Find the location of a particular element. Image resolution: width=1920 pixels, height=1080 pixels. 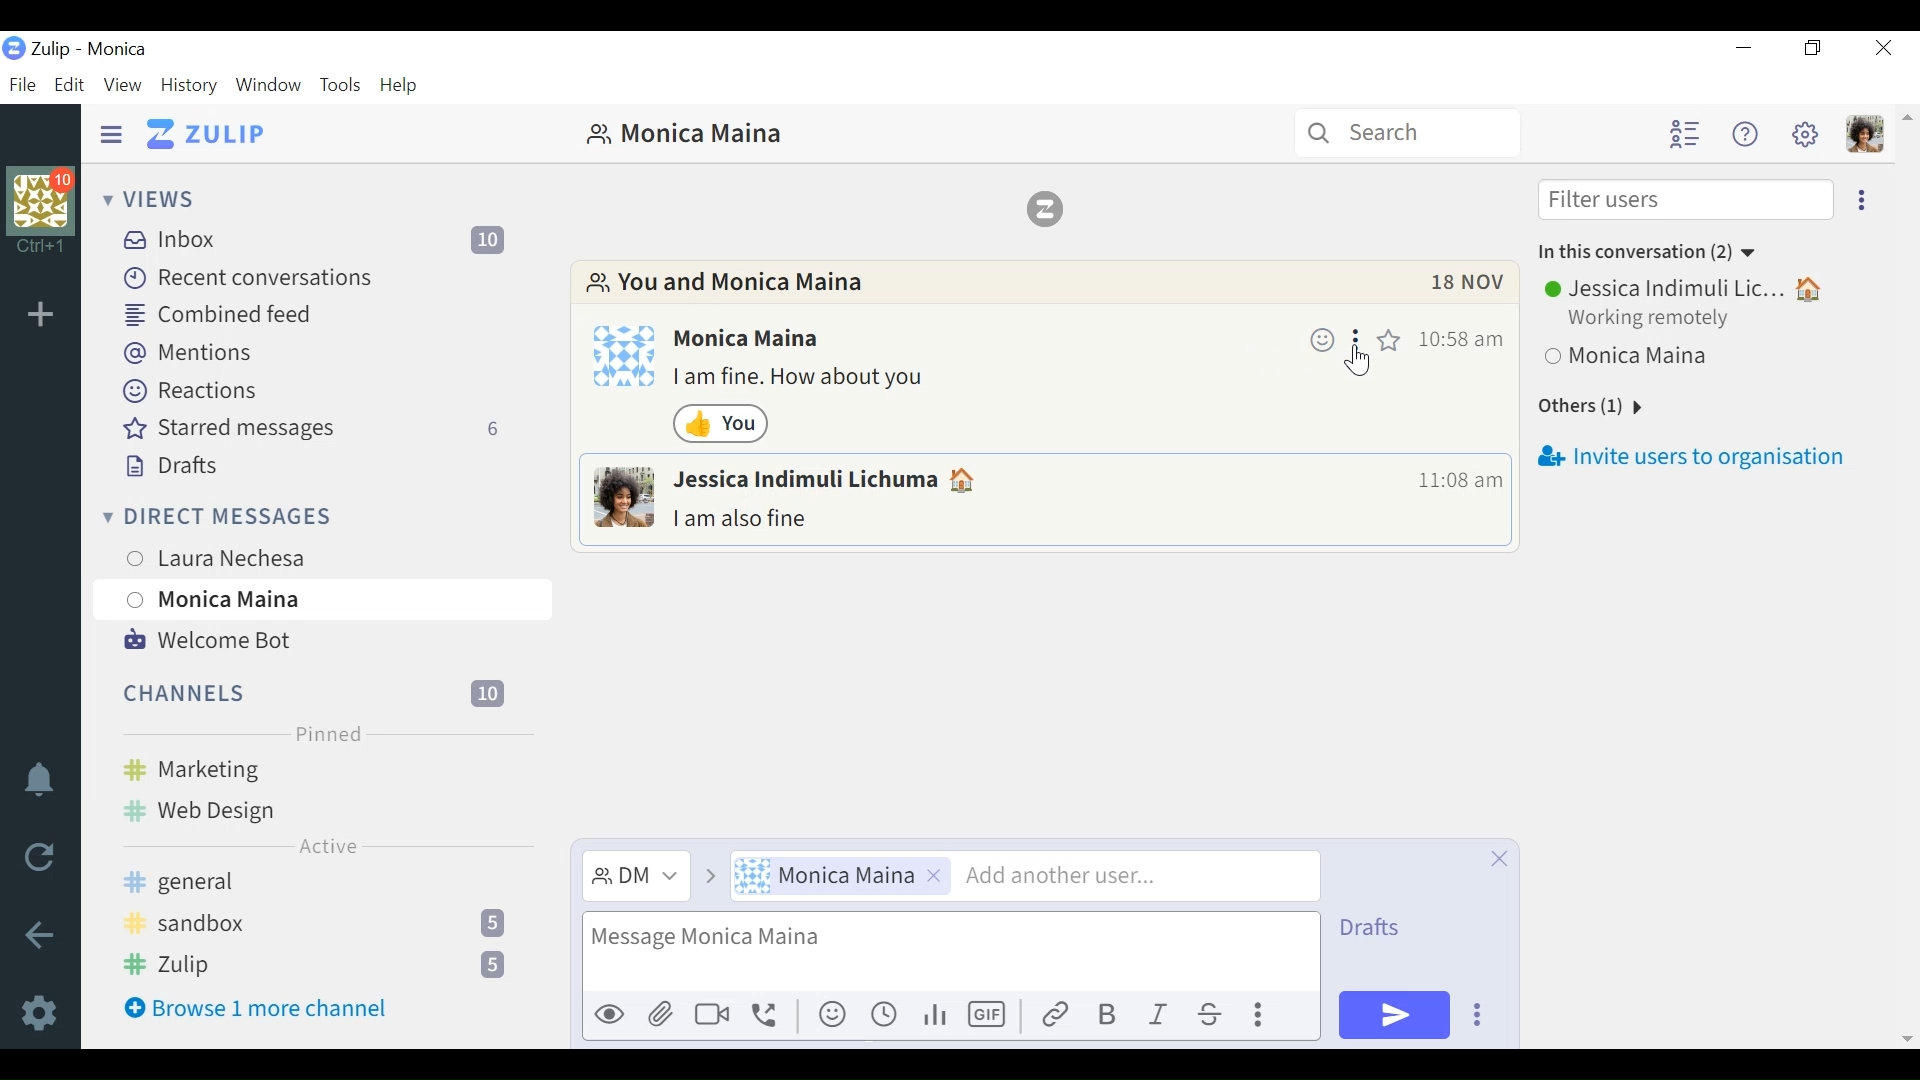

Working remotely is located at coordinates (1655, 322).